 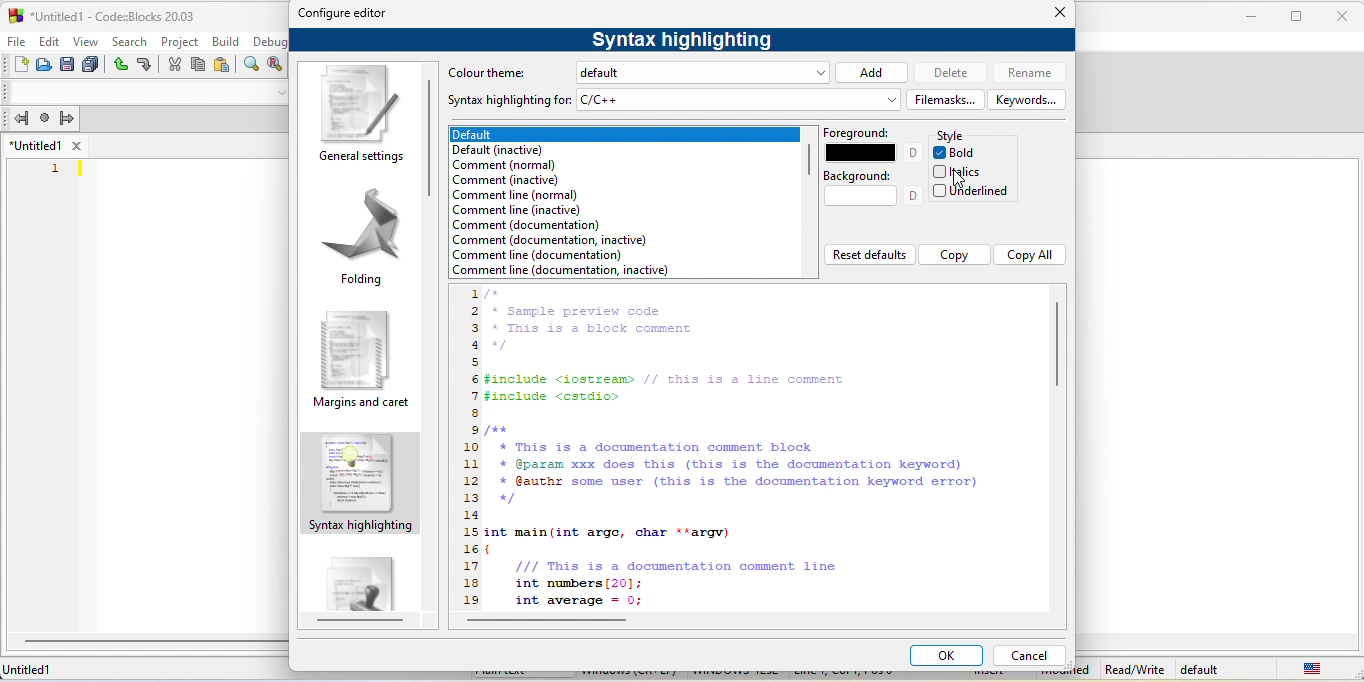 I want to click on Untitled 1, so click(x=32, y=671).